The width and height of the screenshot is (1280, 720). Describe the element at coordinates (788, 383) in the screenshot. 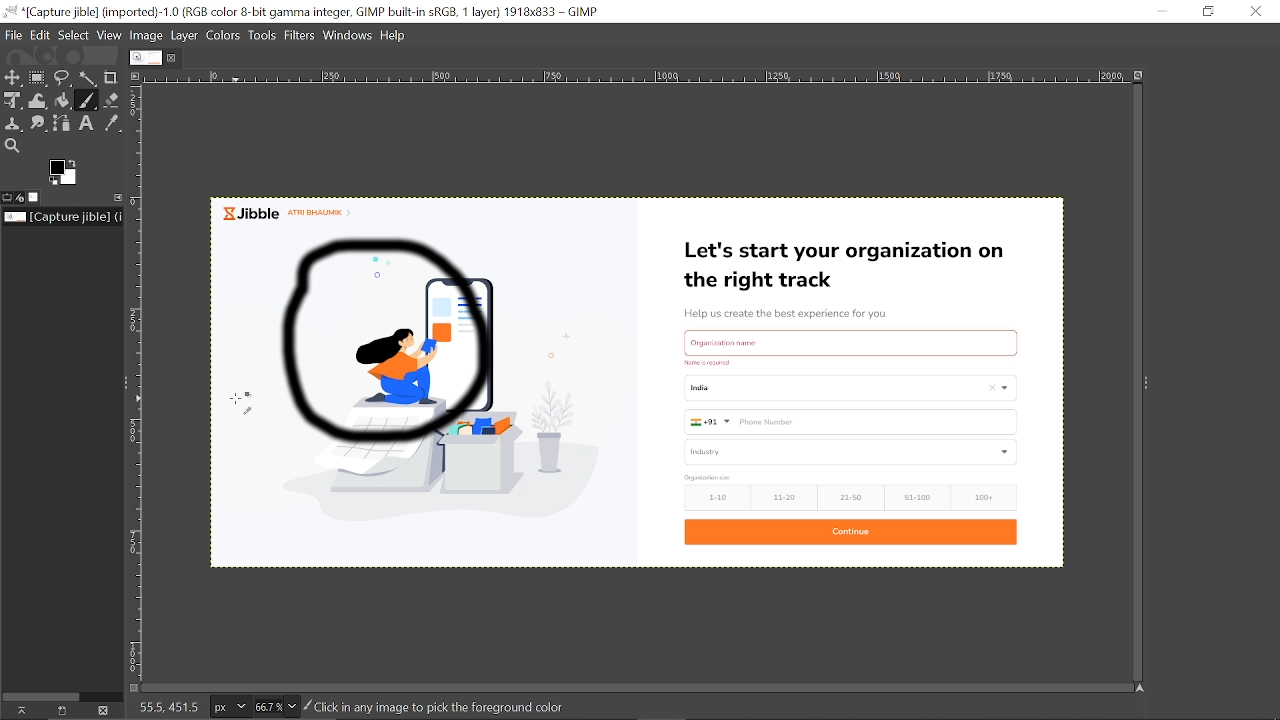

I see `Currently opened omage` at that location.